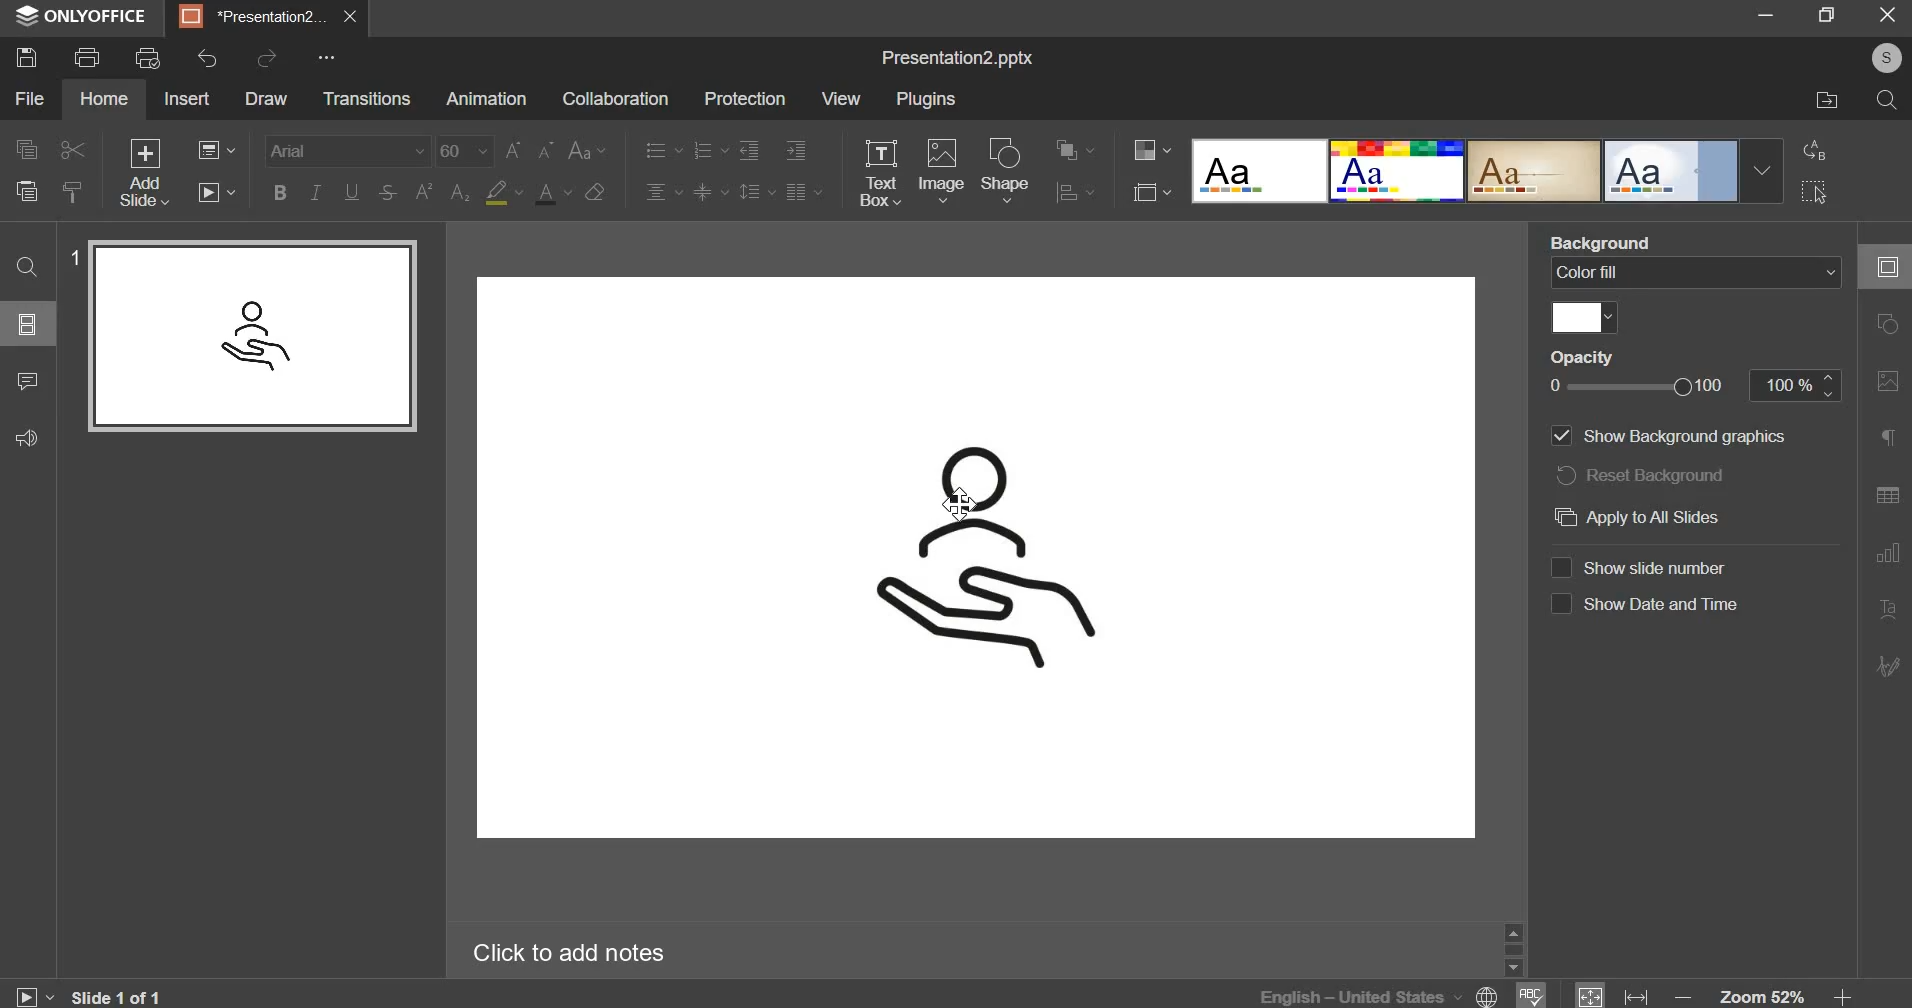 Image resolution: width=1912 pixels, height=1008 pixels. Describe the element at coordinates (1685, 476) in the screenshot. I see `background graphics` at that location.